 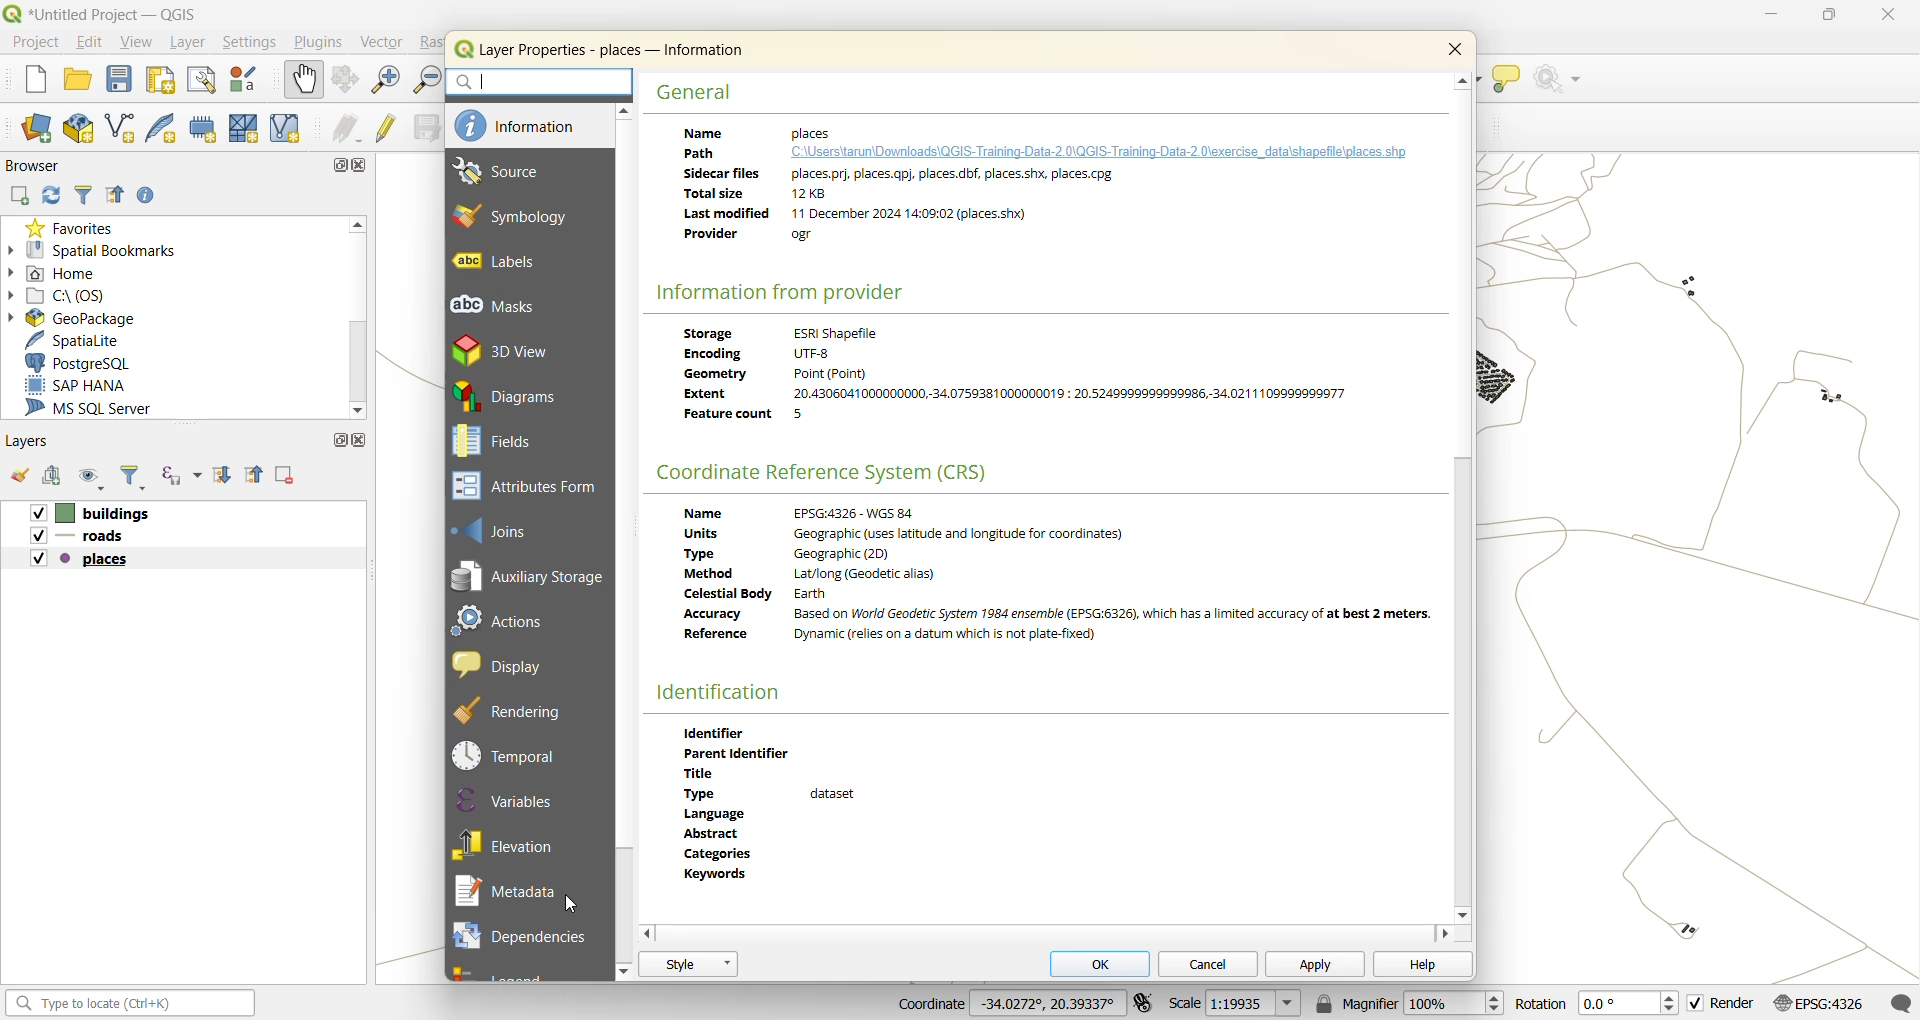 What do you see at coordinates (497, 665) in the screenshot?
I see `display` at bounding box center [497, 665].